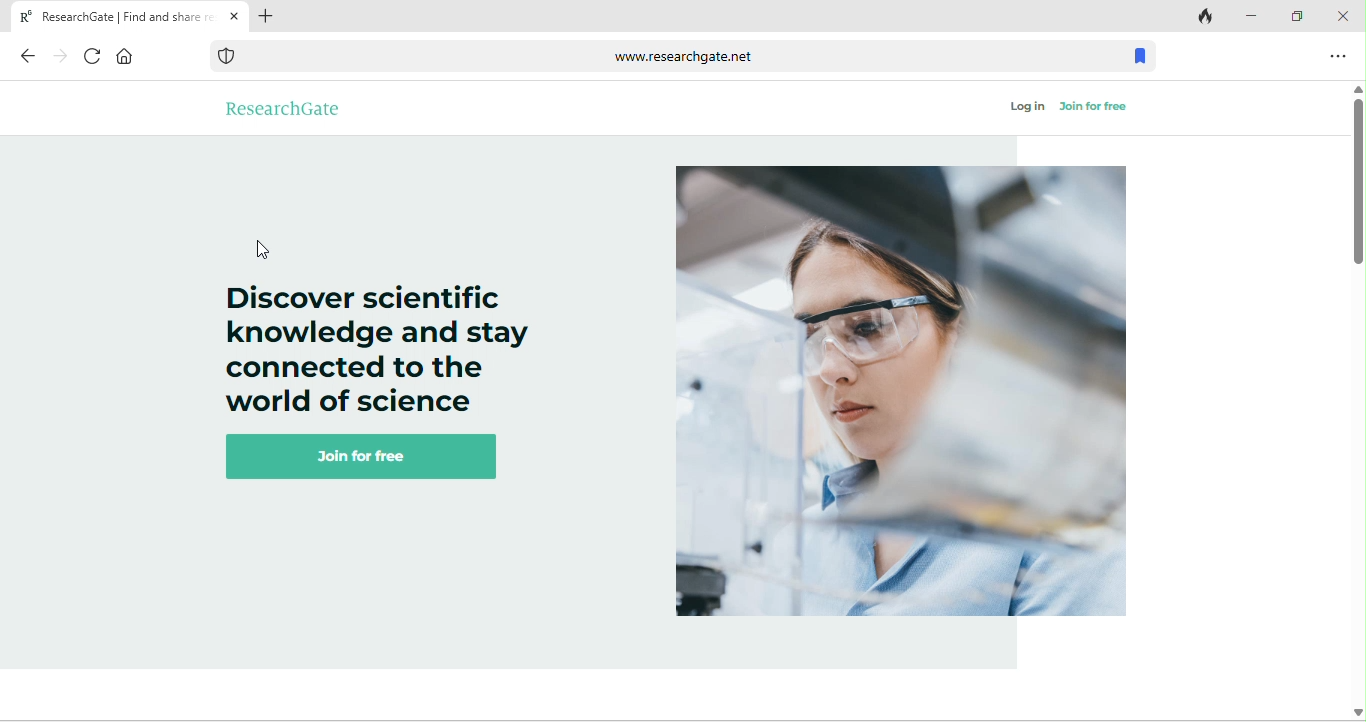 This screenshot has height=722, width=1366. I want to click on bookmark, so click(1141, 54).